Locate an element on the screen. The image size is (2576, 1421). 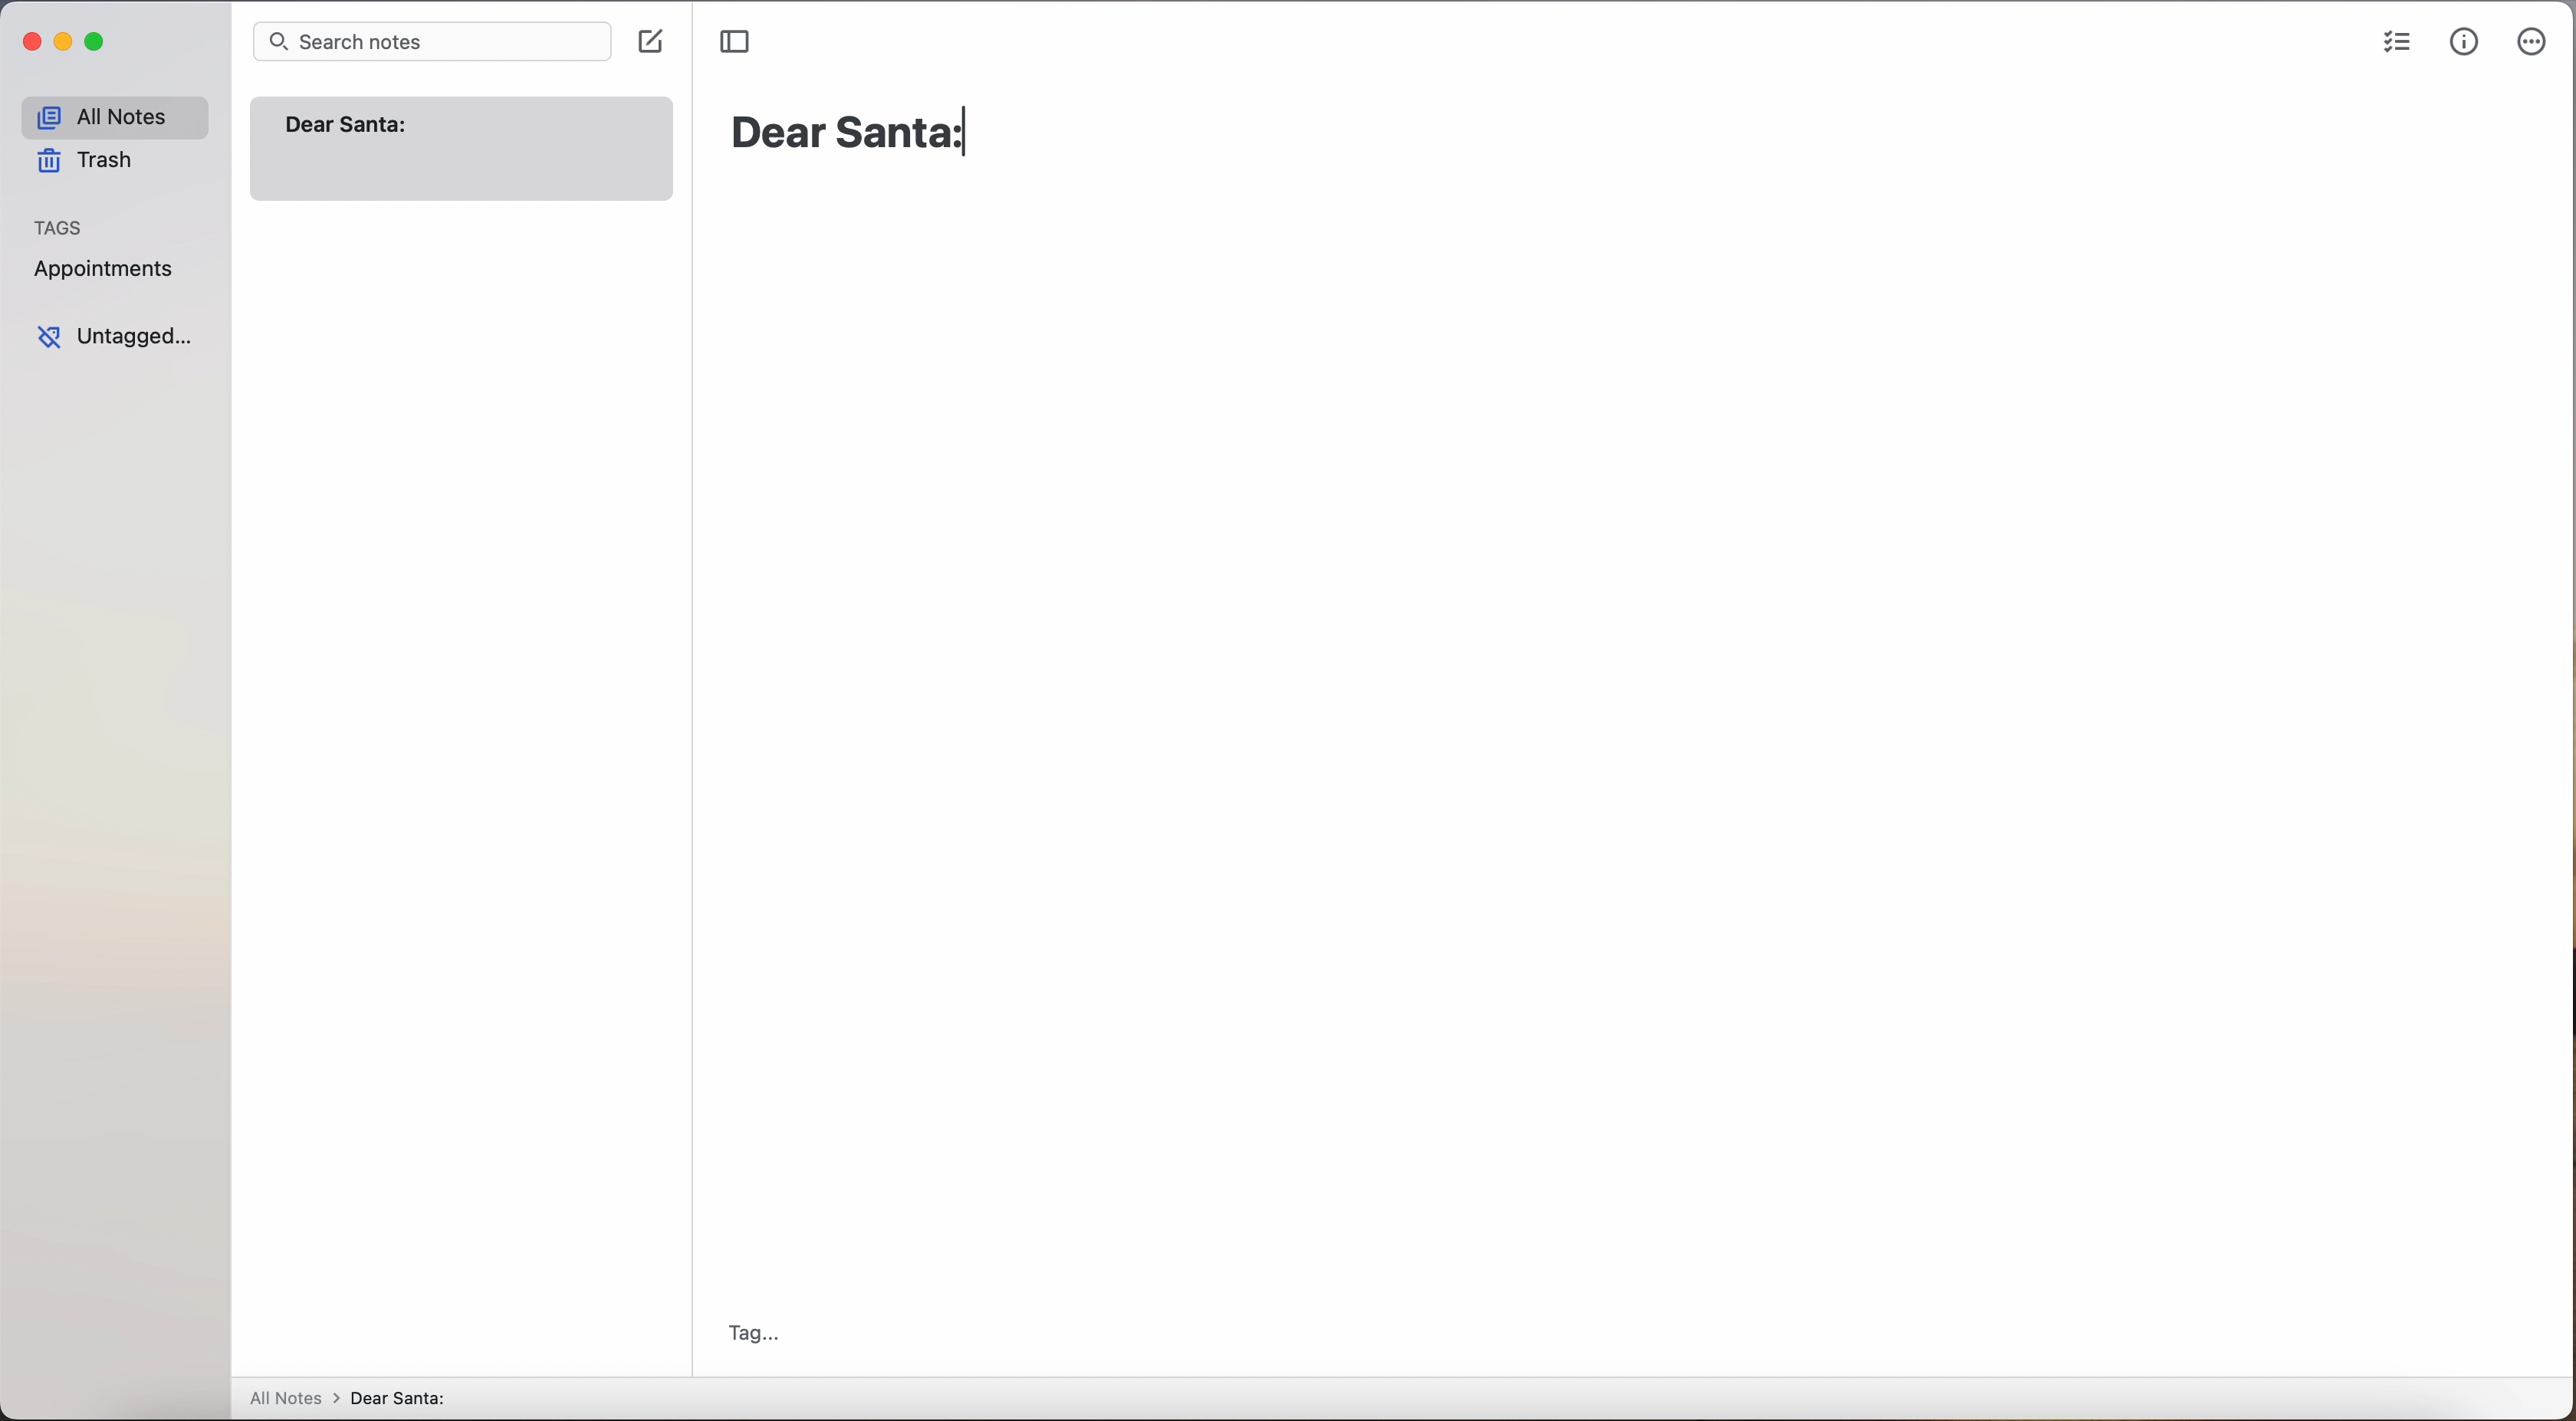
all notes is located at coordinates (290, 1397).